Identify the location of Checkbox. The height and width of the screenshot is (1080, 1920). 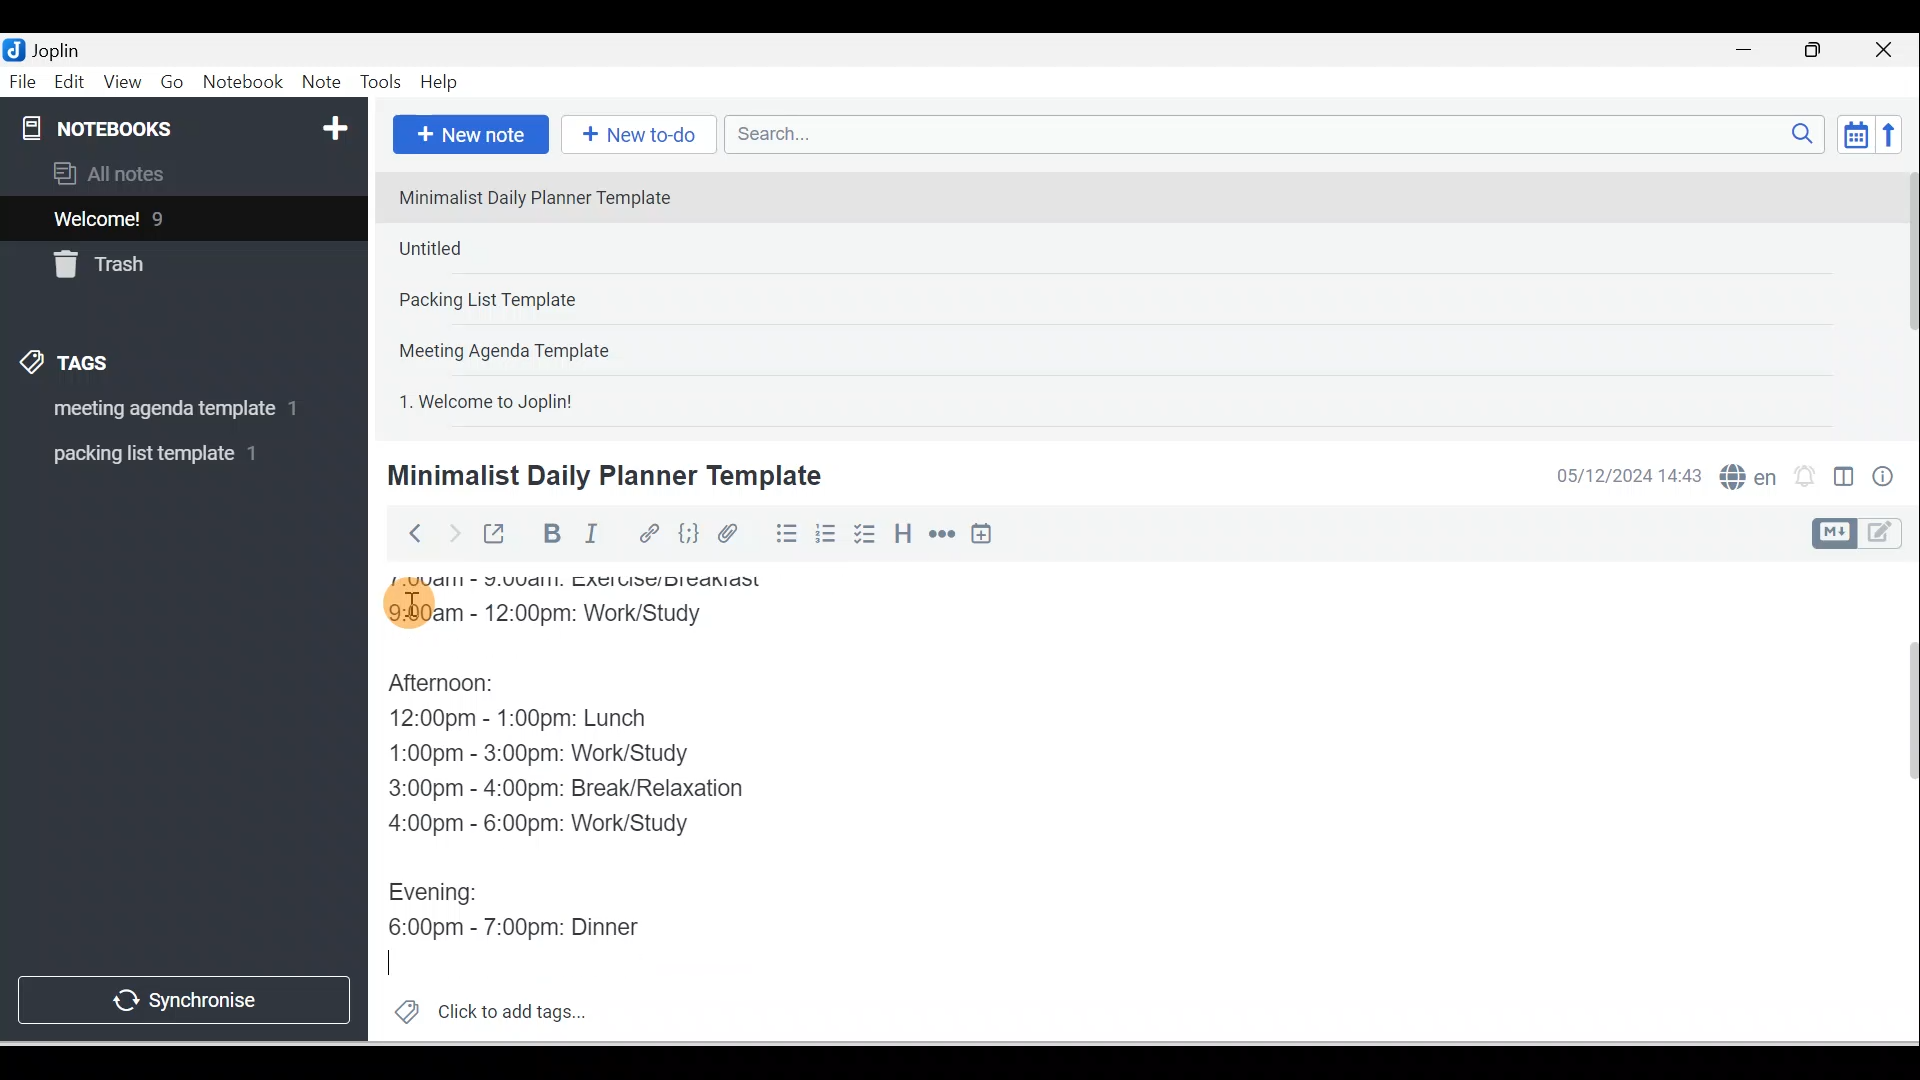
(863, 534).